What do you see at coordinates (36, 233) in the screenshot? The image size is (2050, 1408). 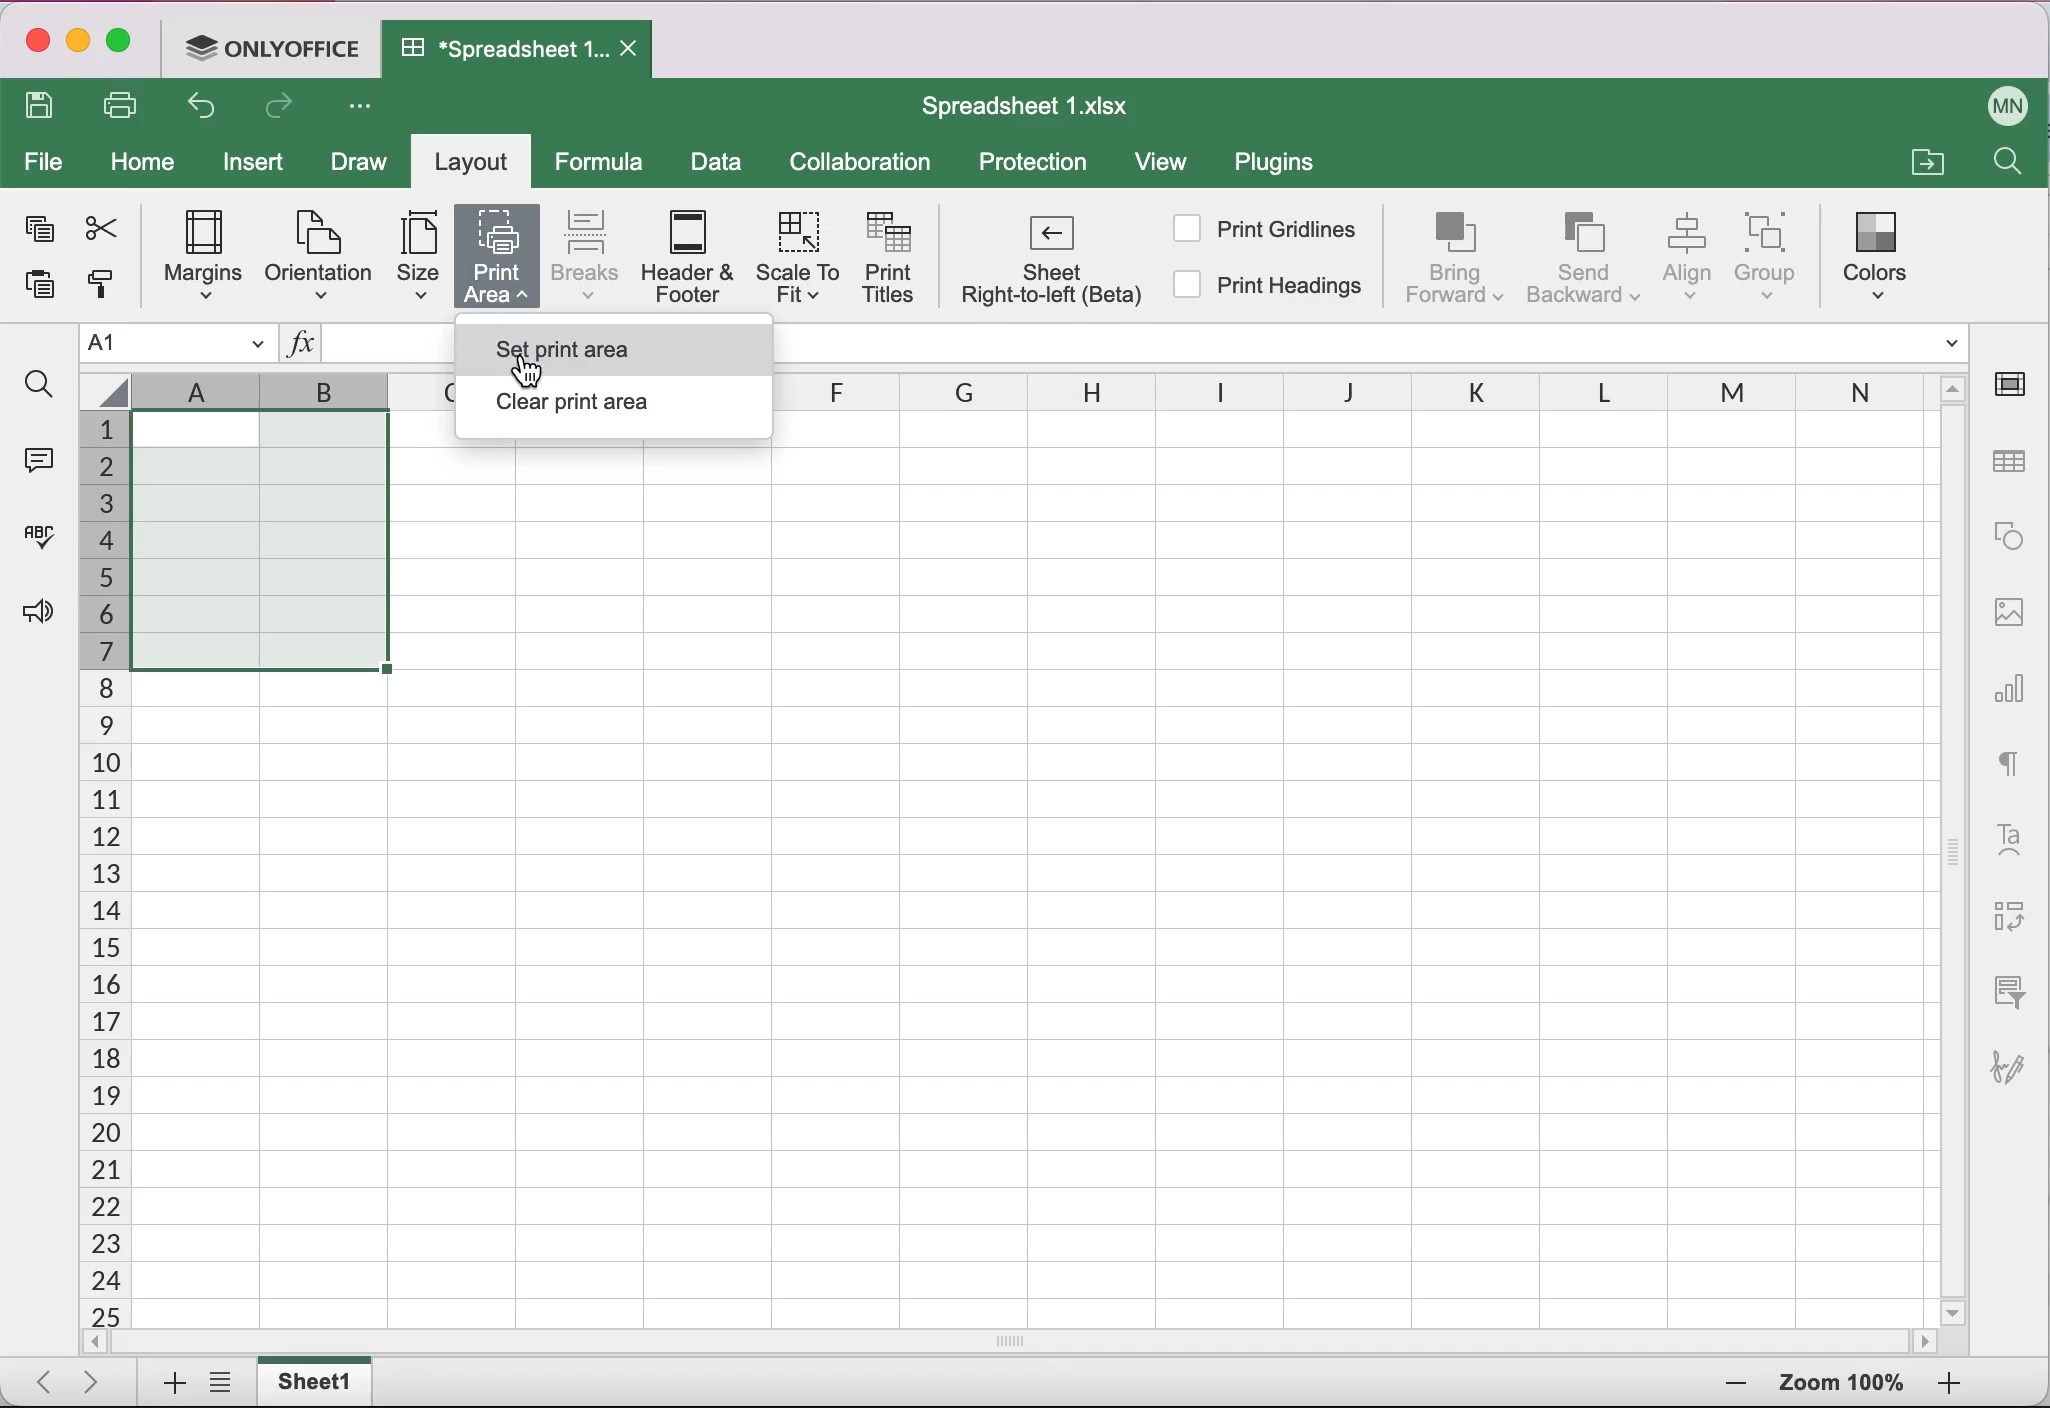 I see `copy` at bounding box center [36, 233].